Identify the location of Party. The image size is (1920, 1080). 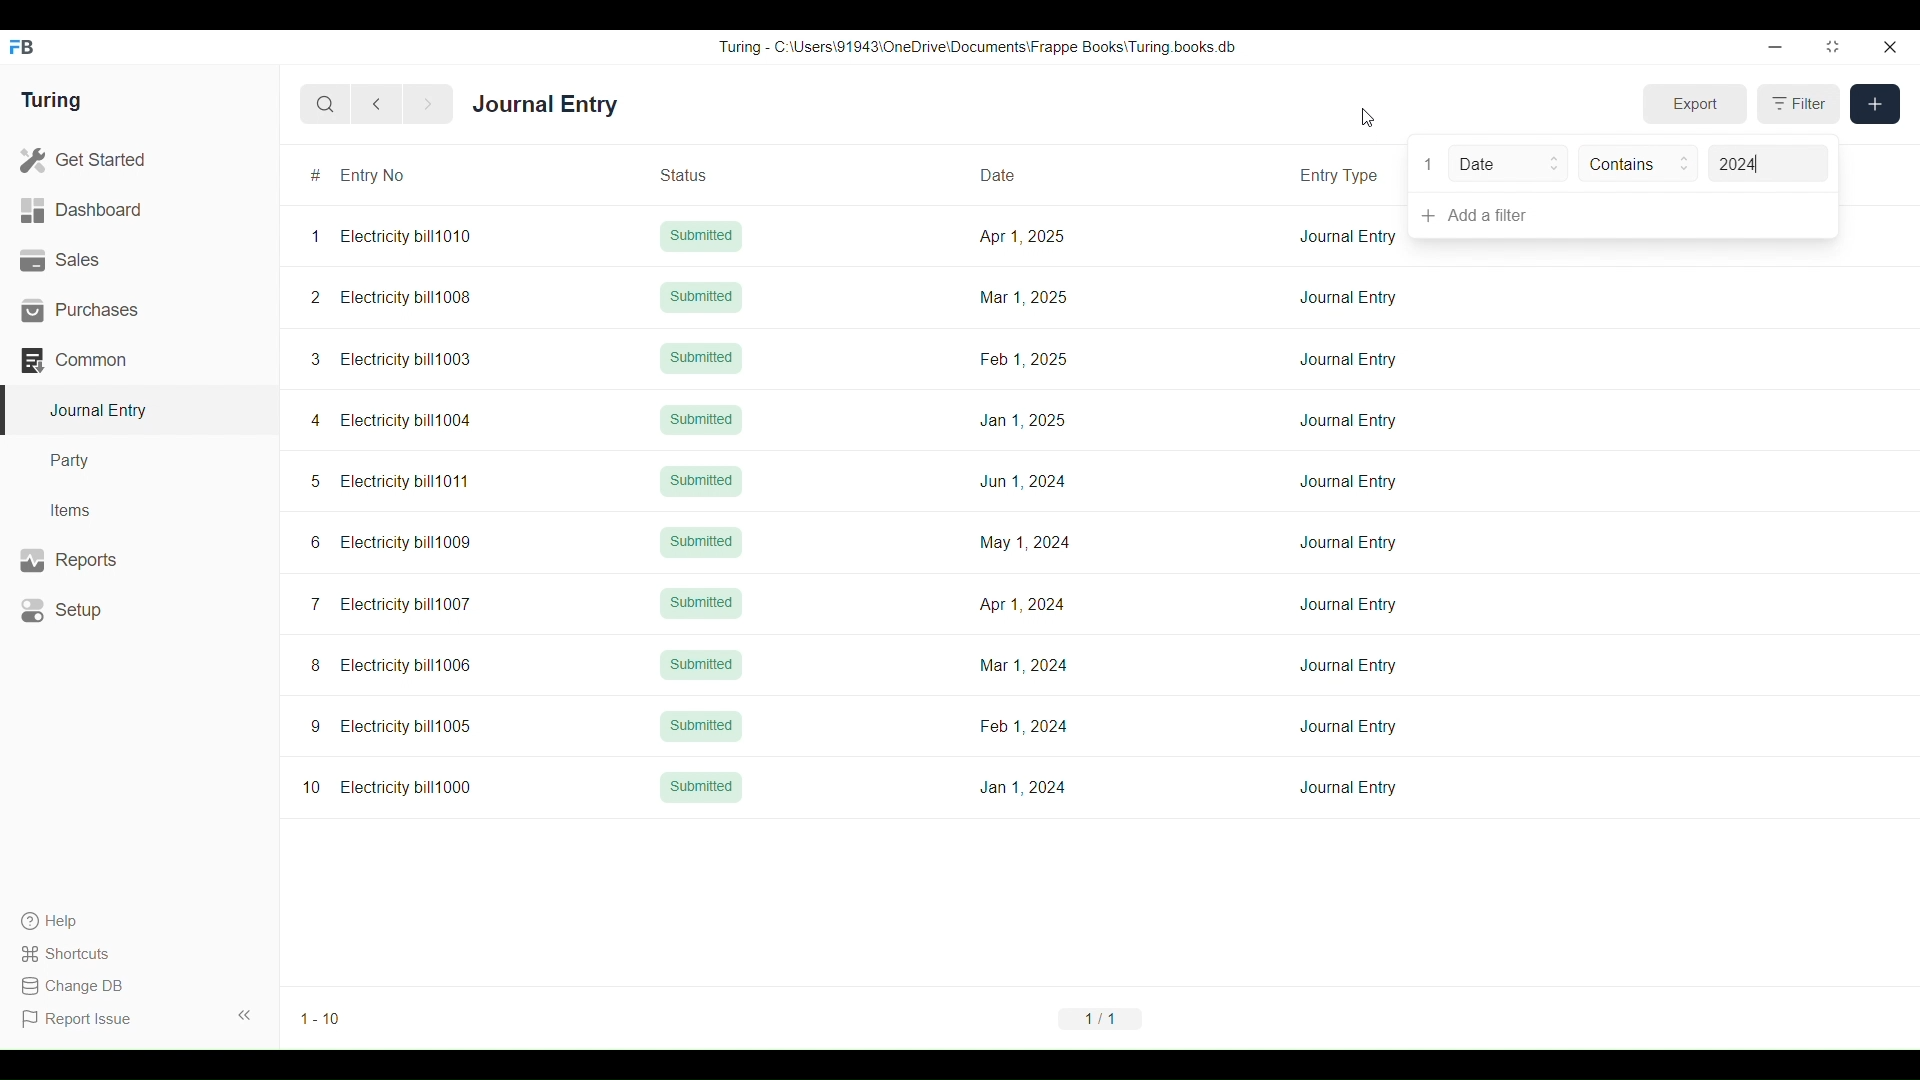
(139, 461).